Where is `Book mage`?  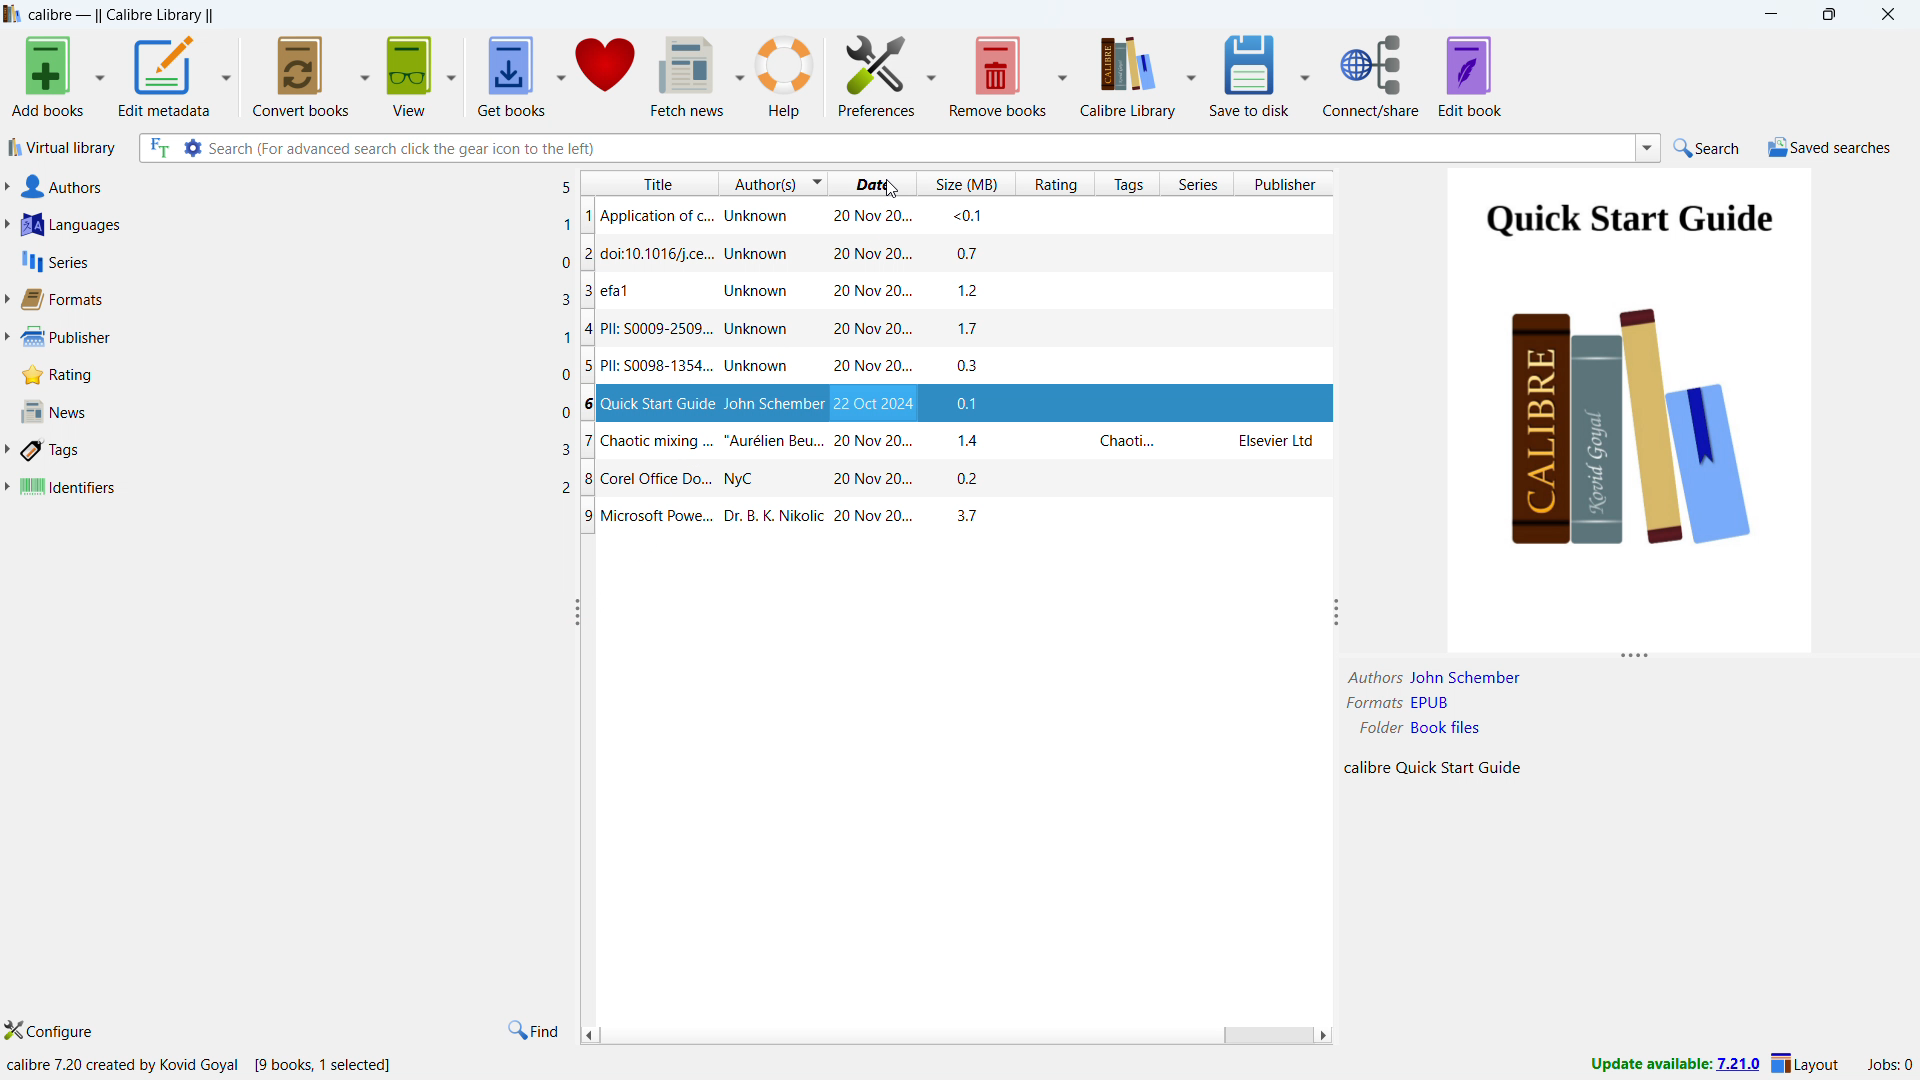 Book mage is located at coordinates (1628, 409).